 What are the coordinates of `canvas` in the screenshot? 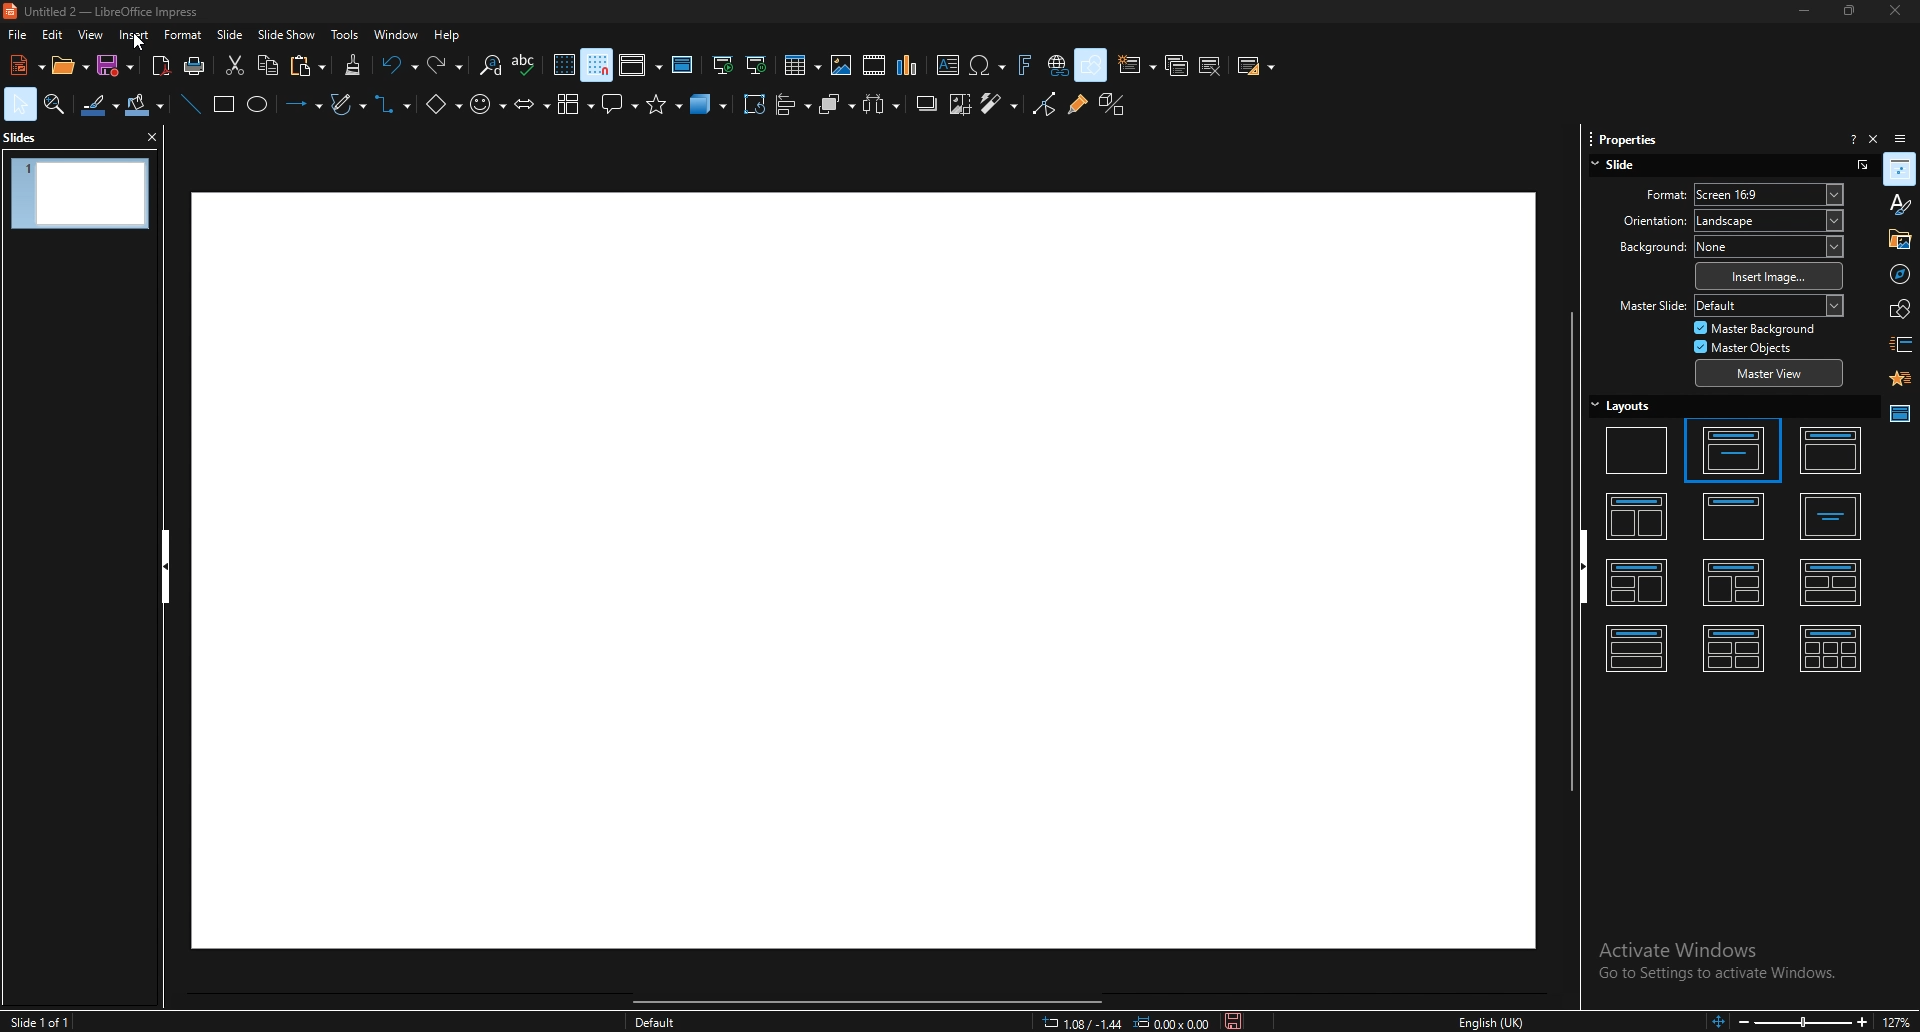 It's located at (861, 571).